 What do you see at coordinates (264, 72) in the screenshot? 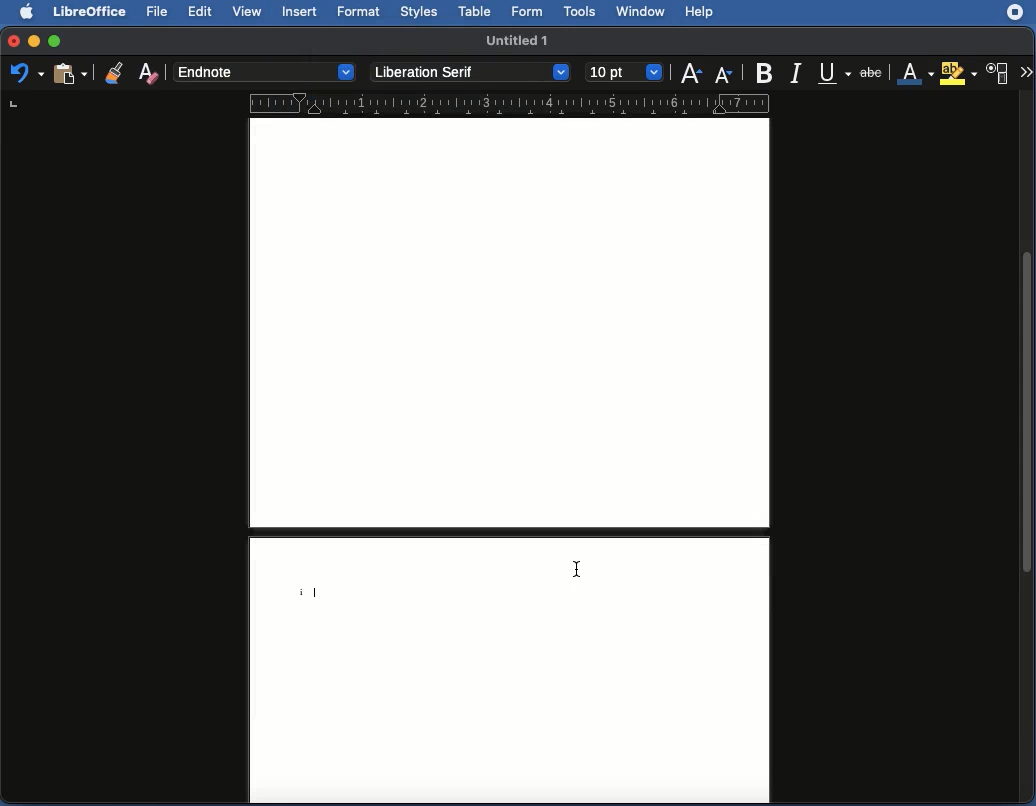
I see `Paragraph style` at bounding box center [264, 72].